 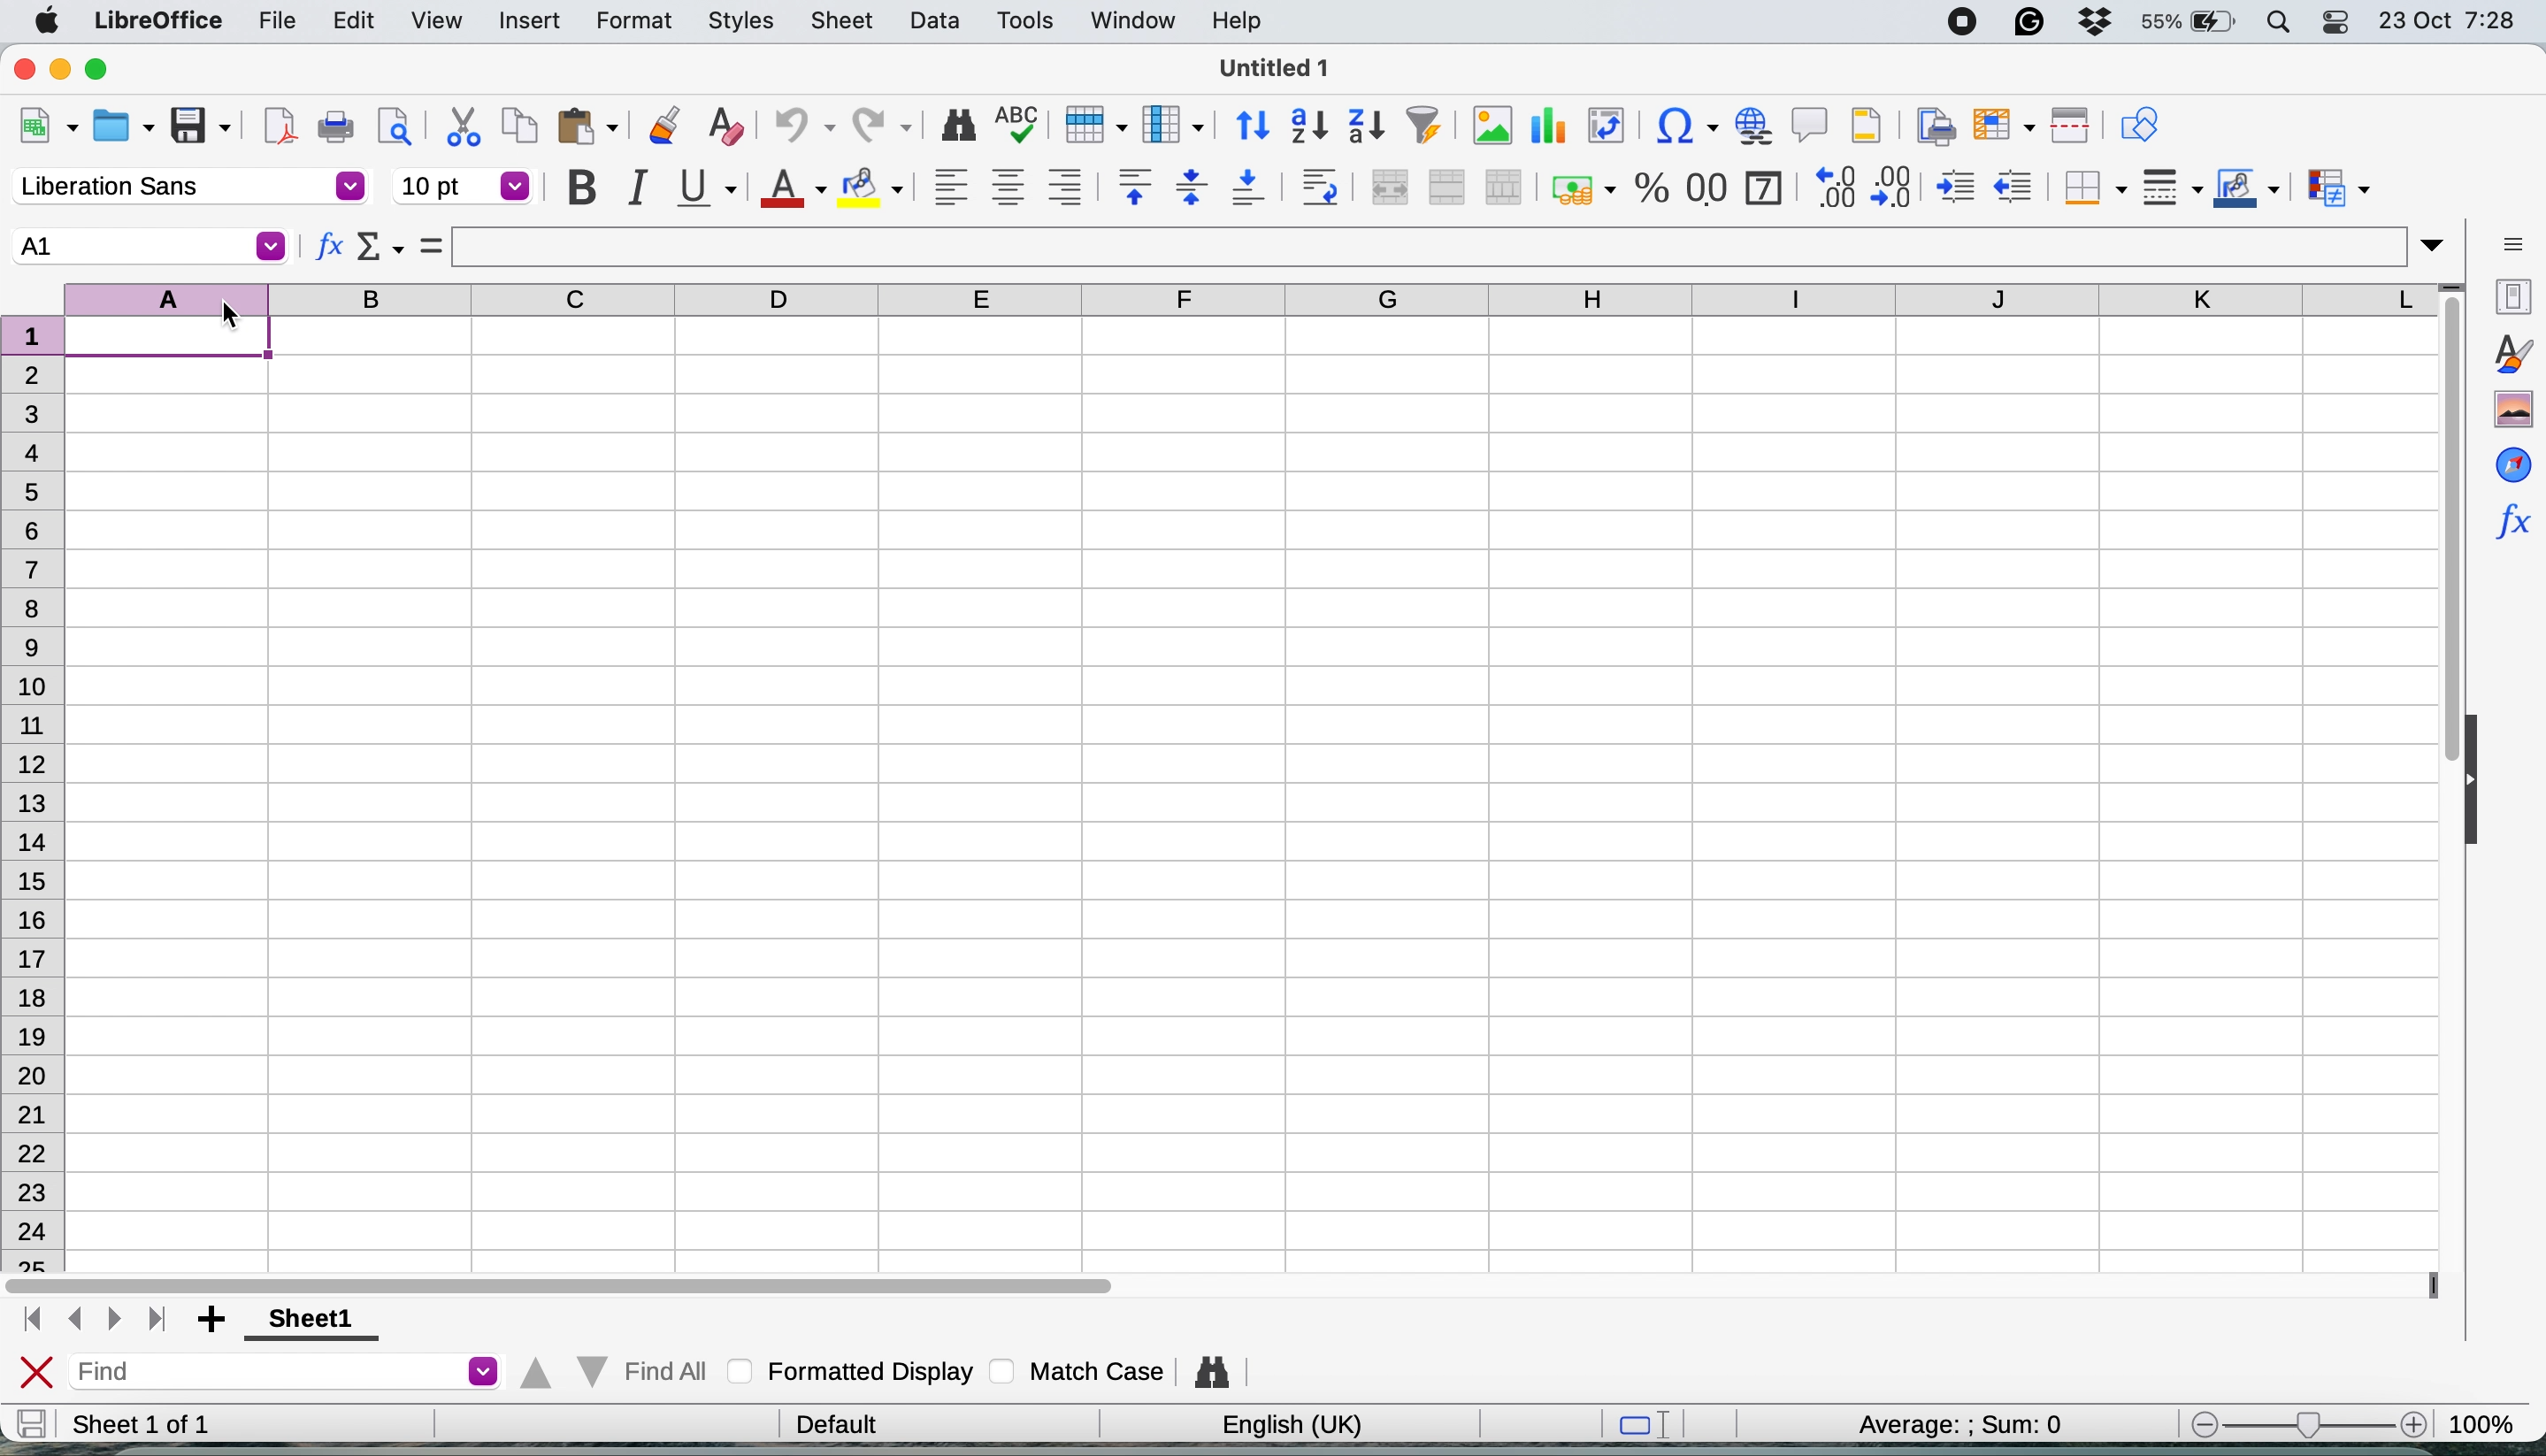 I want to click on align center, so click(x=1007, y=186).